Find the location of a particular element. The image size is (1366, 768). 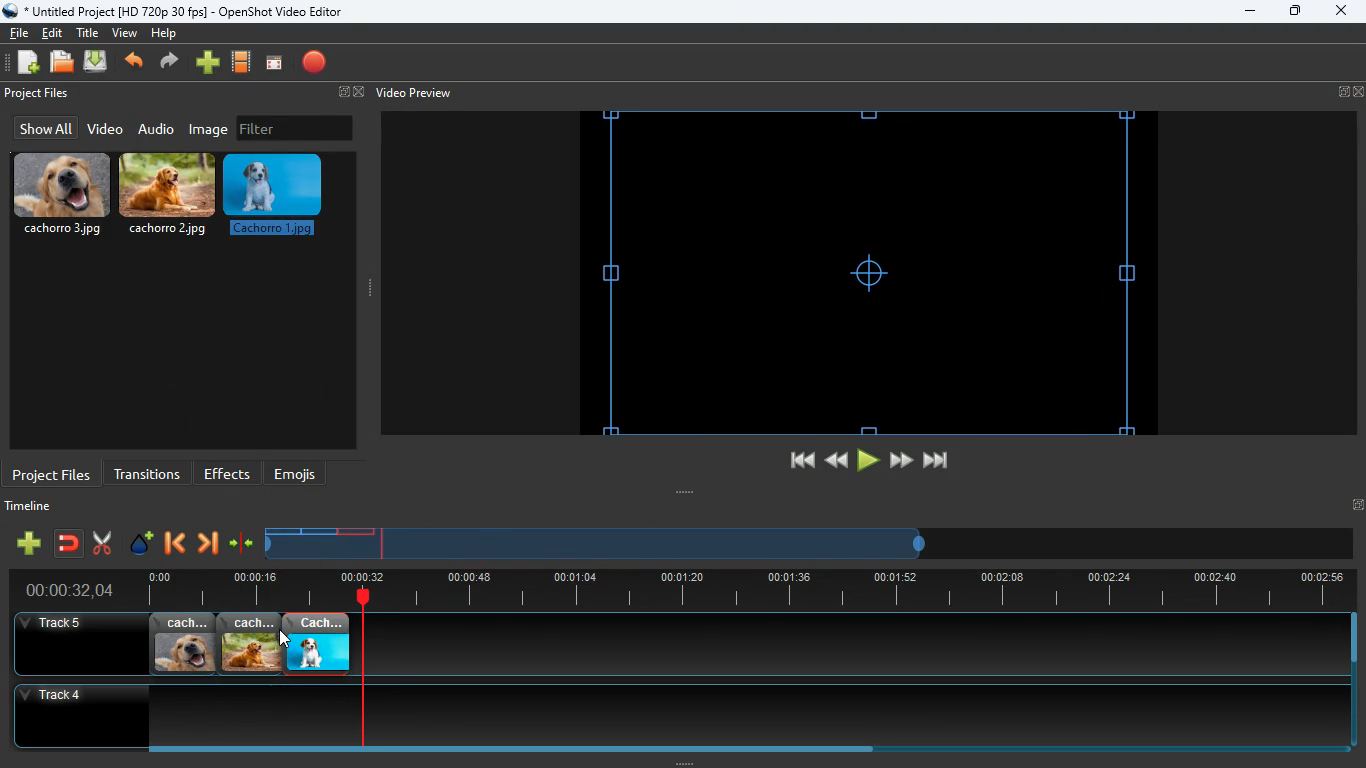

cut is located at coordinates (102, 543).